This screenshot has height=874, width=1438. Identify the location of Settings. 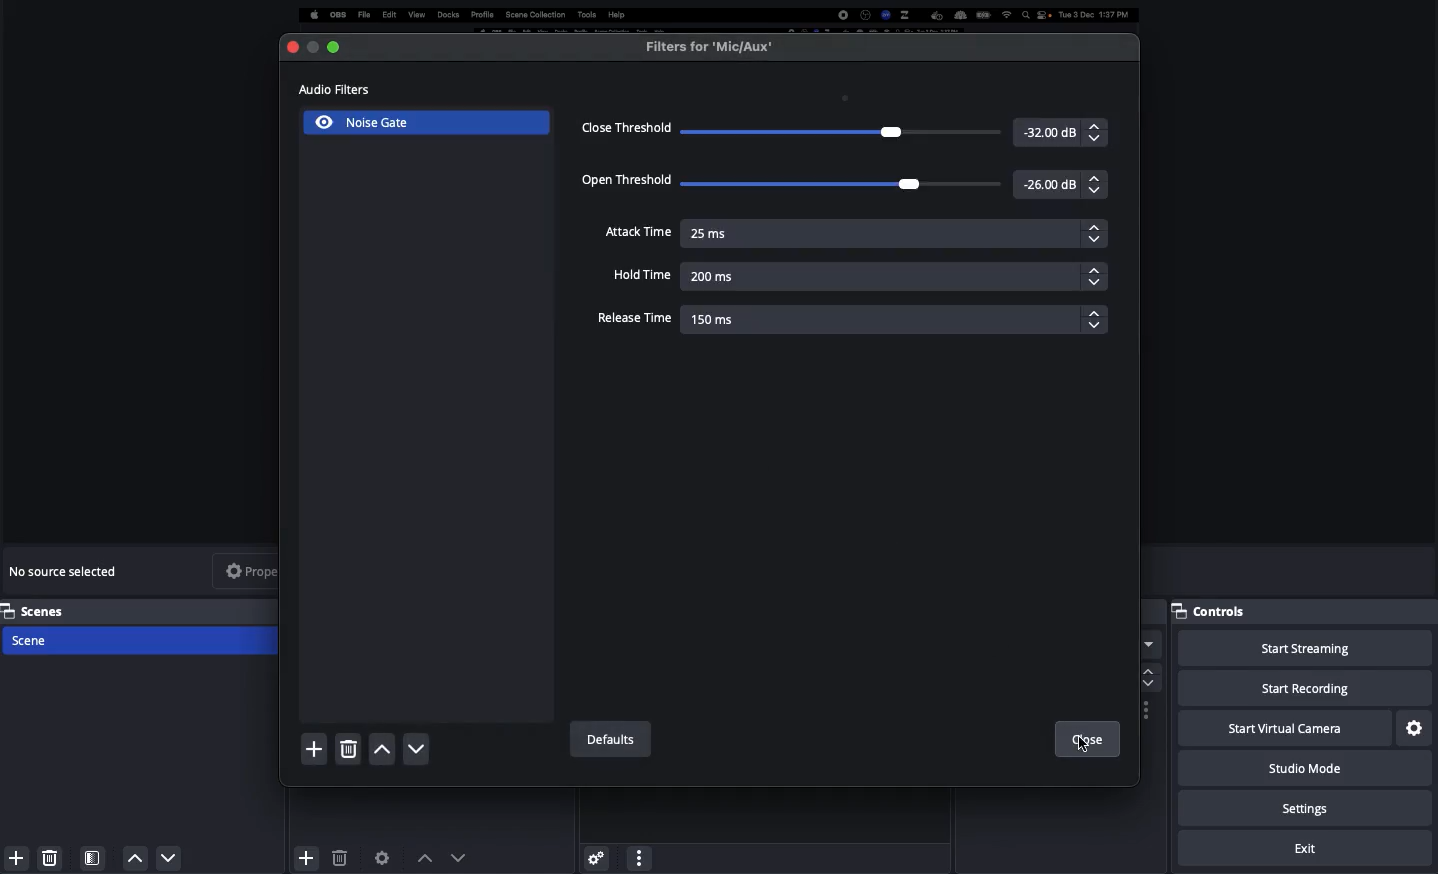
(1308, 809).